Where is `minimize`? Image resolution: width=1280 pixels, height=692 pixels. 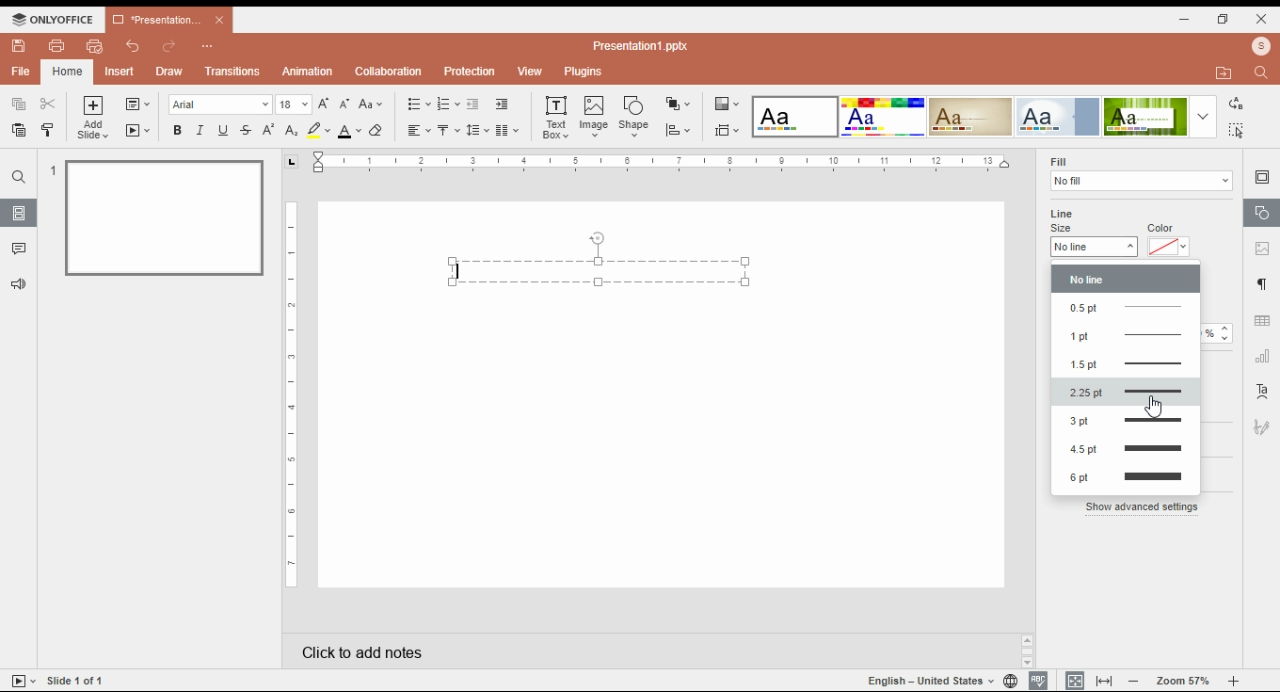
minimize is located at coordinates (1188, 20).